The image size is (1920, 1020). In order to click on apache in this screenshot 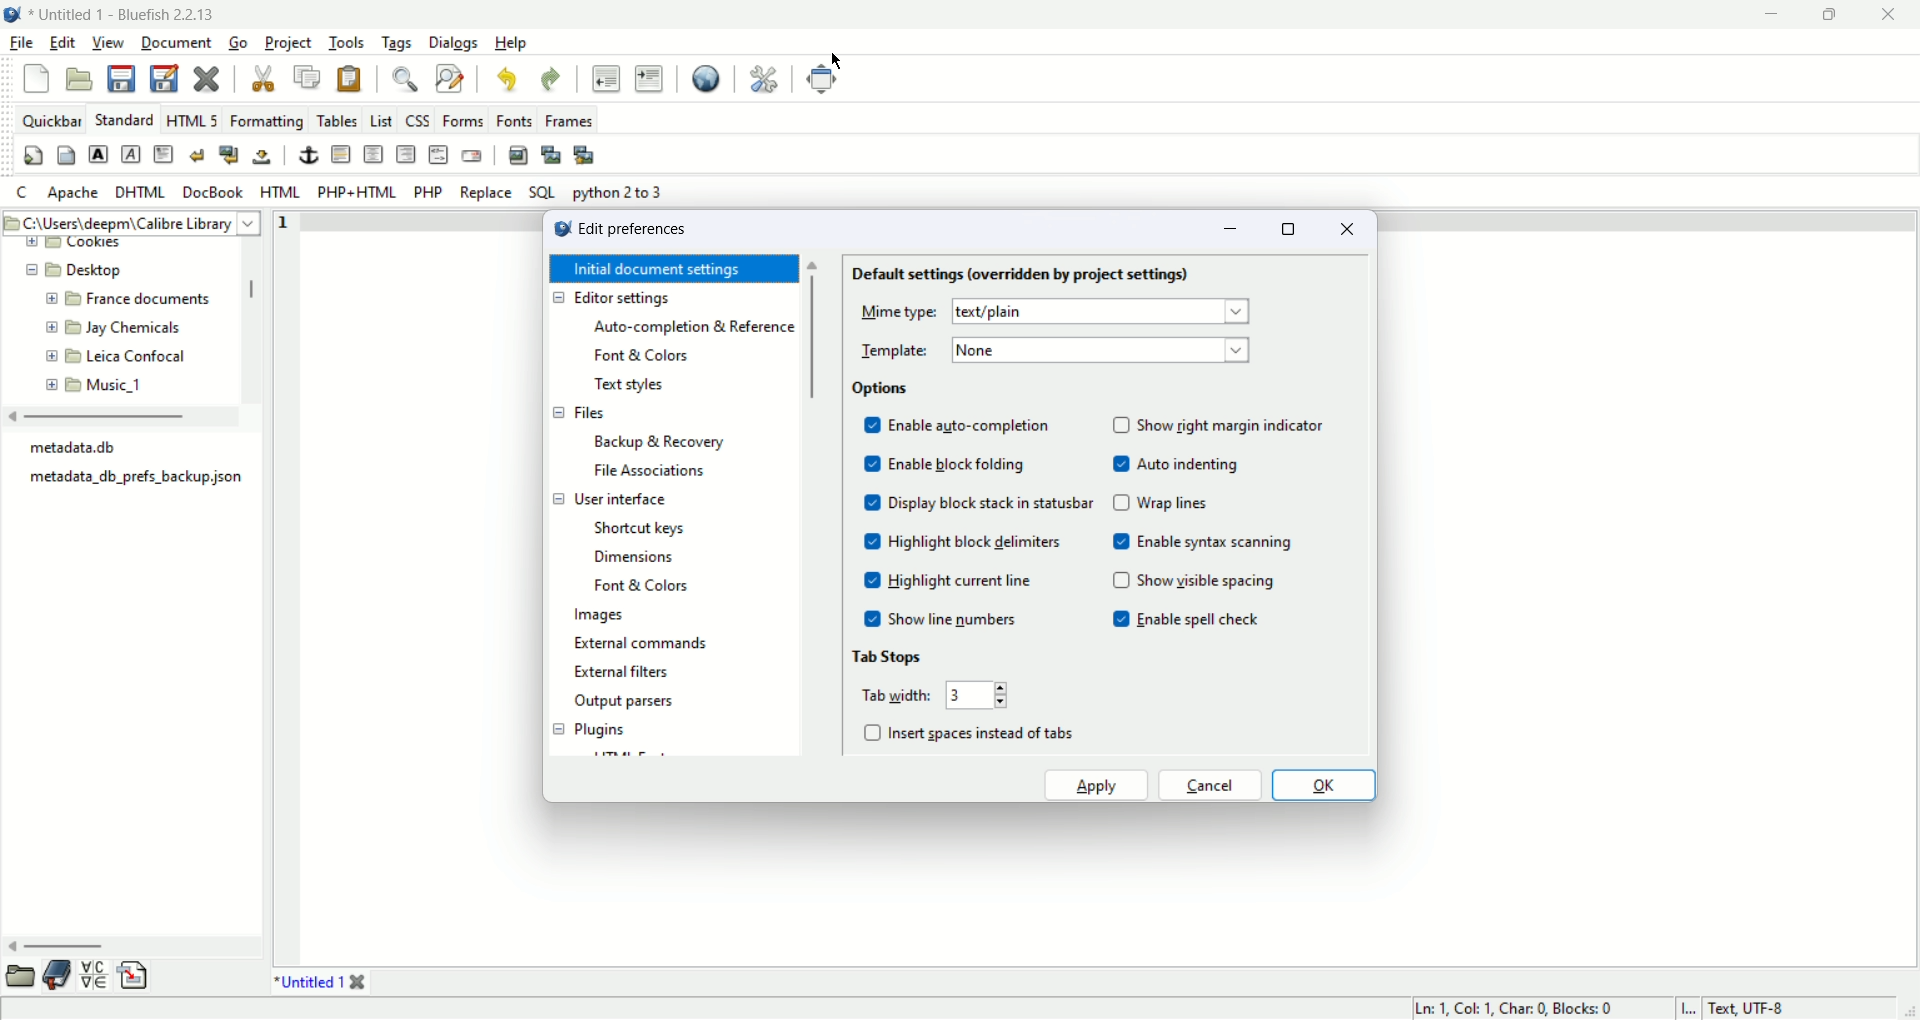, I will do `click(73, 191)`.